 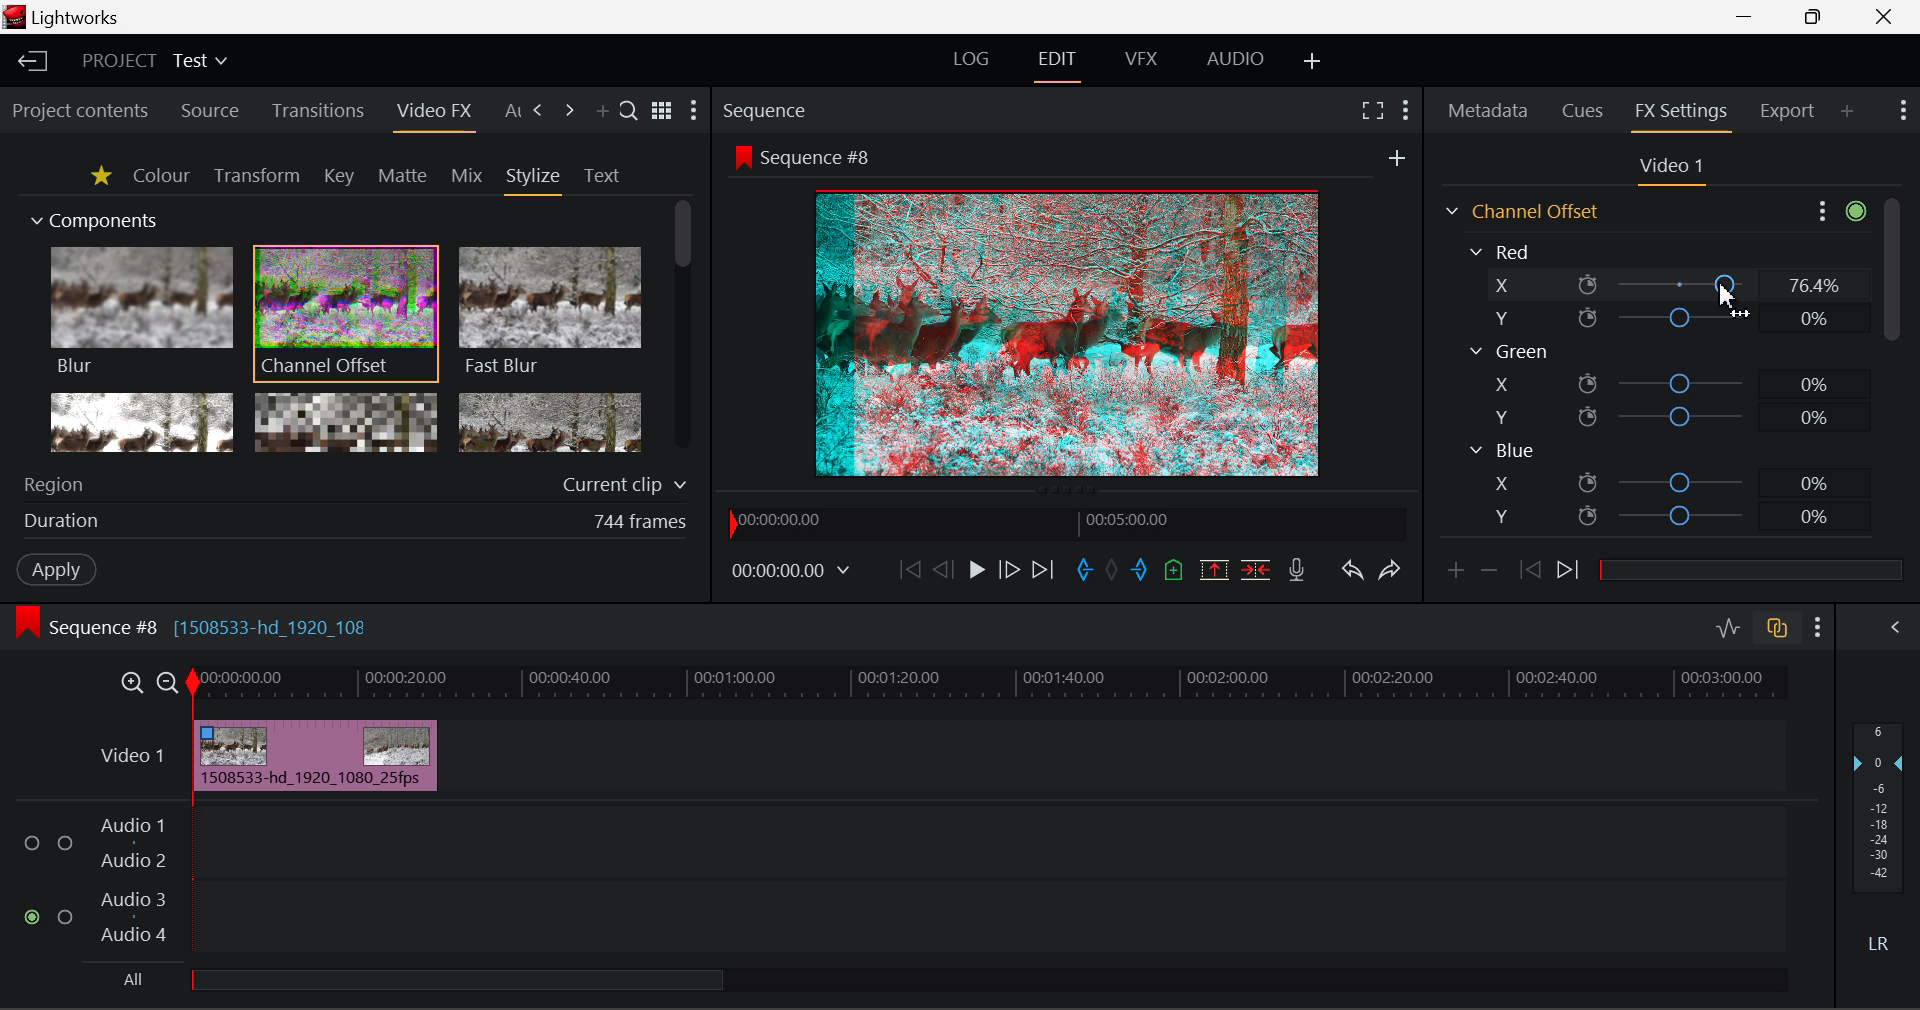 I want to click on Add Panel, so click(x=1846, y=112).